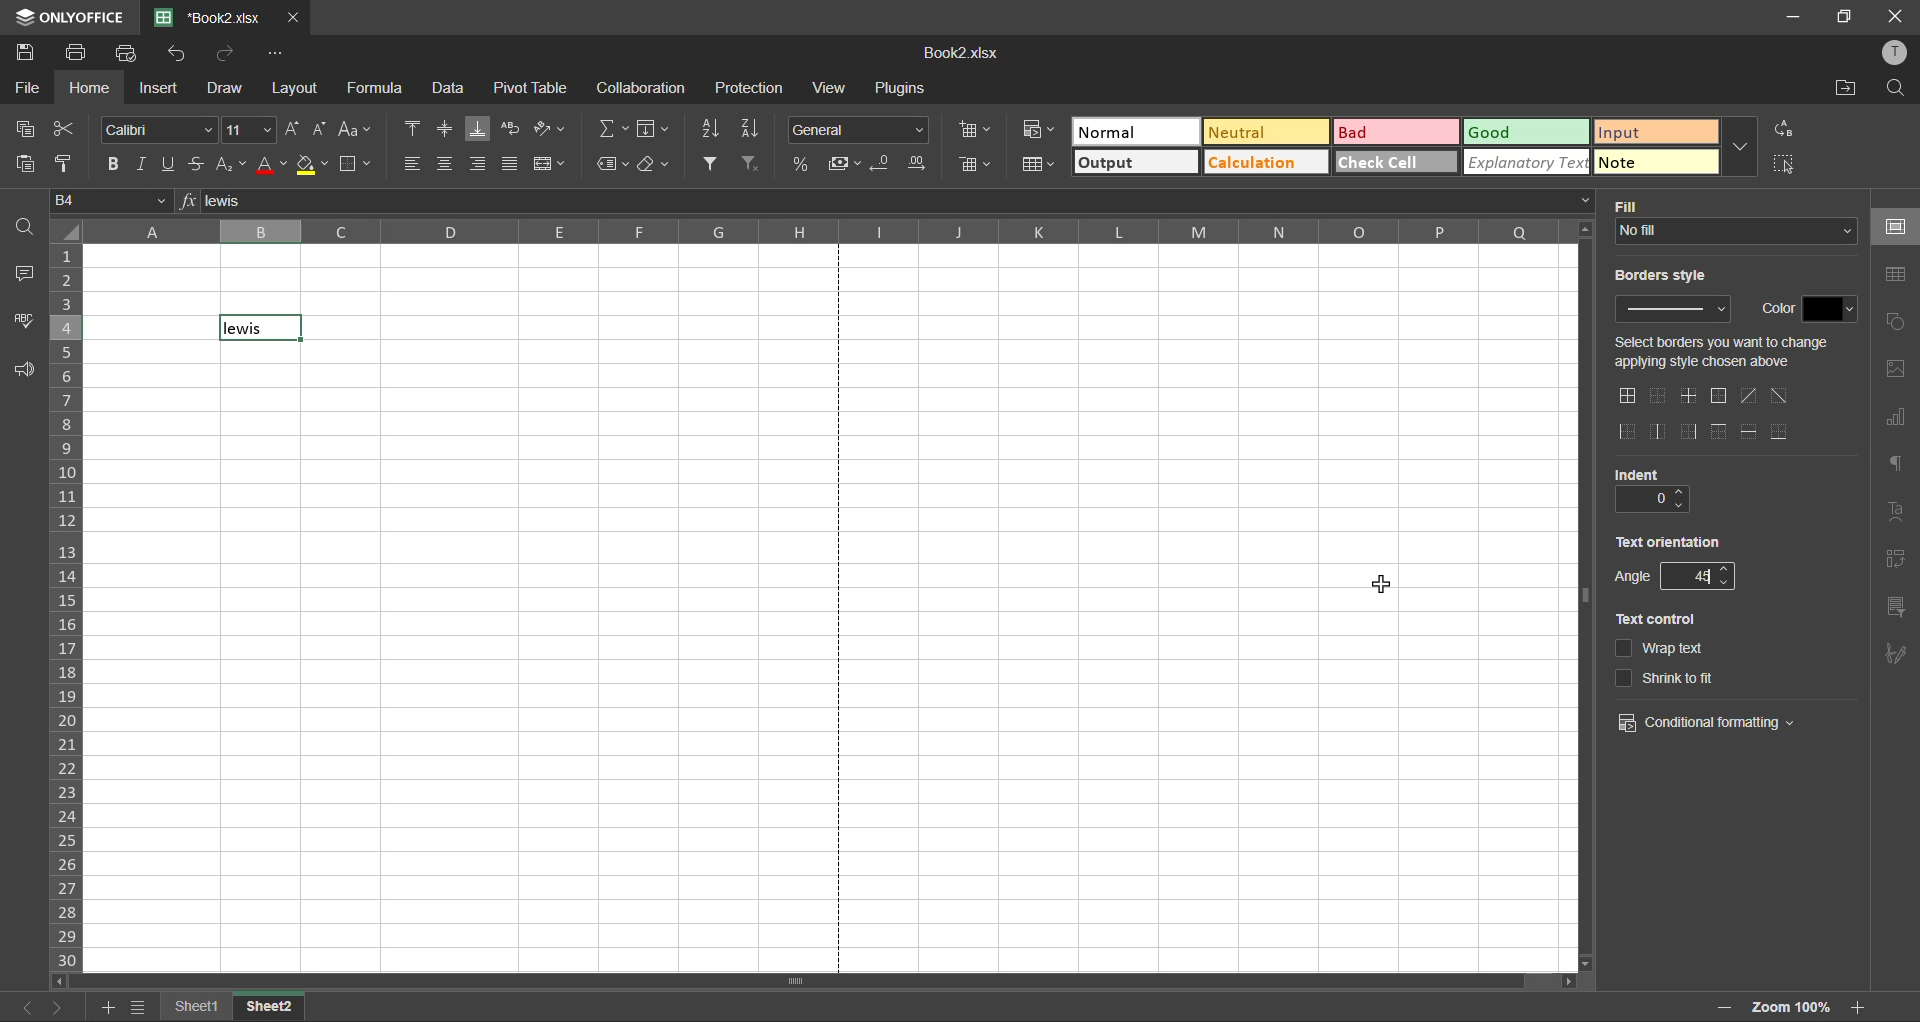  What do you see at coordinates (1709, 723) in the screenshot?
I see `conditional formatting` at bounding box center [1709, 723].